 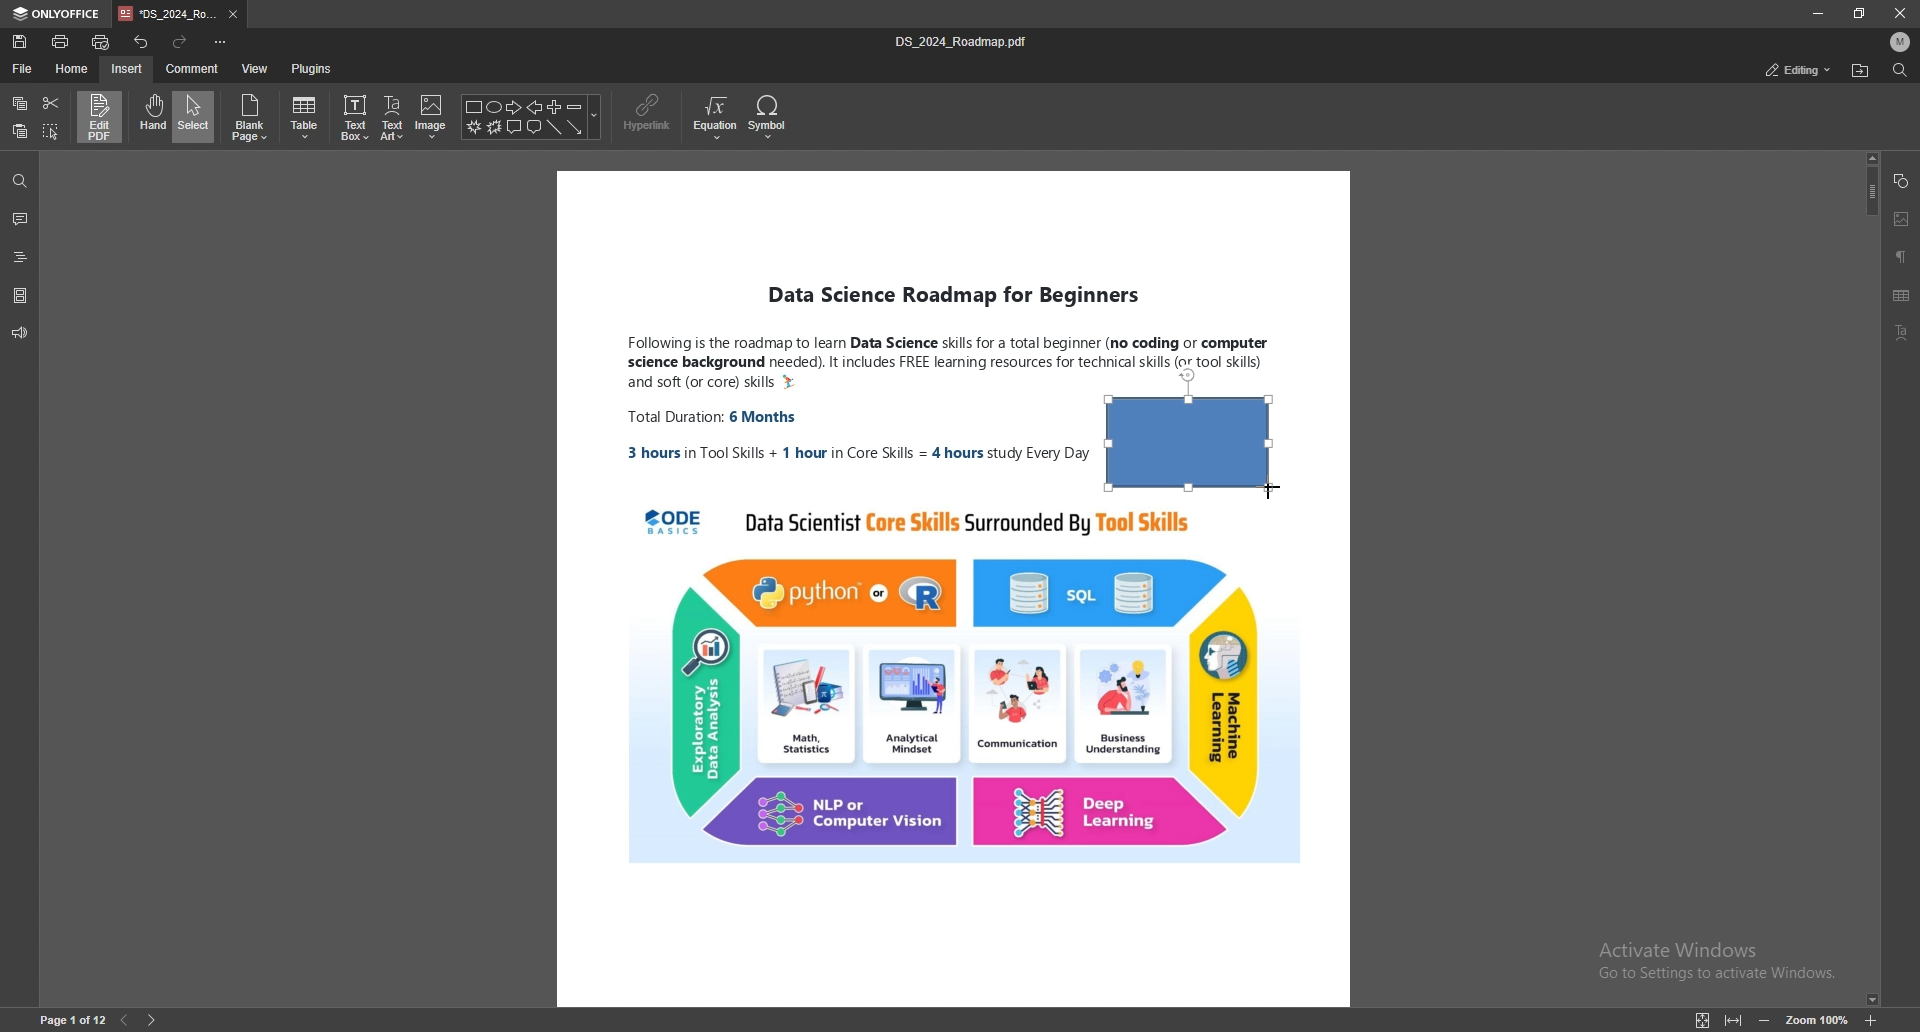 What do you see at coordinates (356, 117) in the screenshot?
I see `text box` at bounding box center [356, 117].